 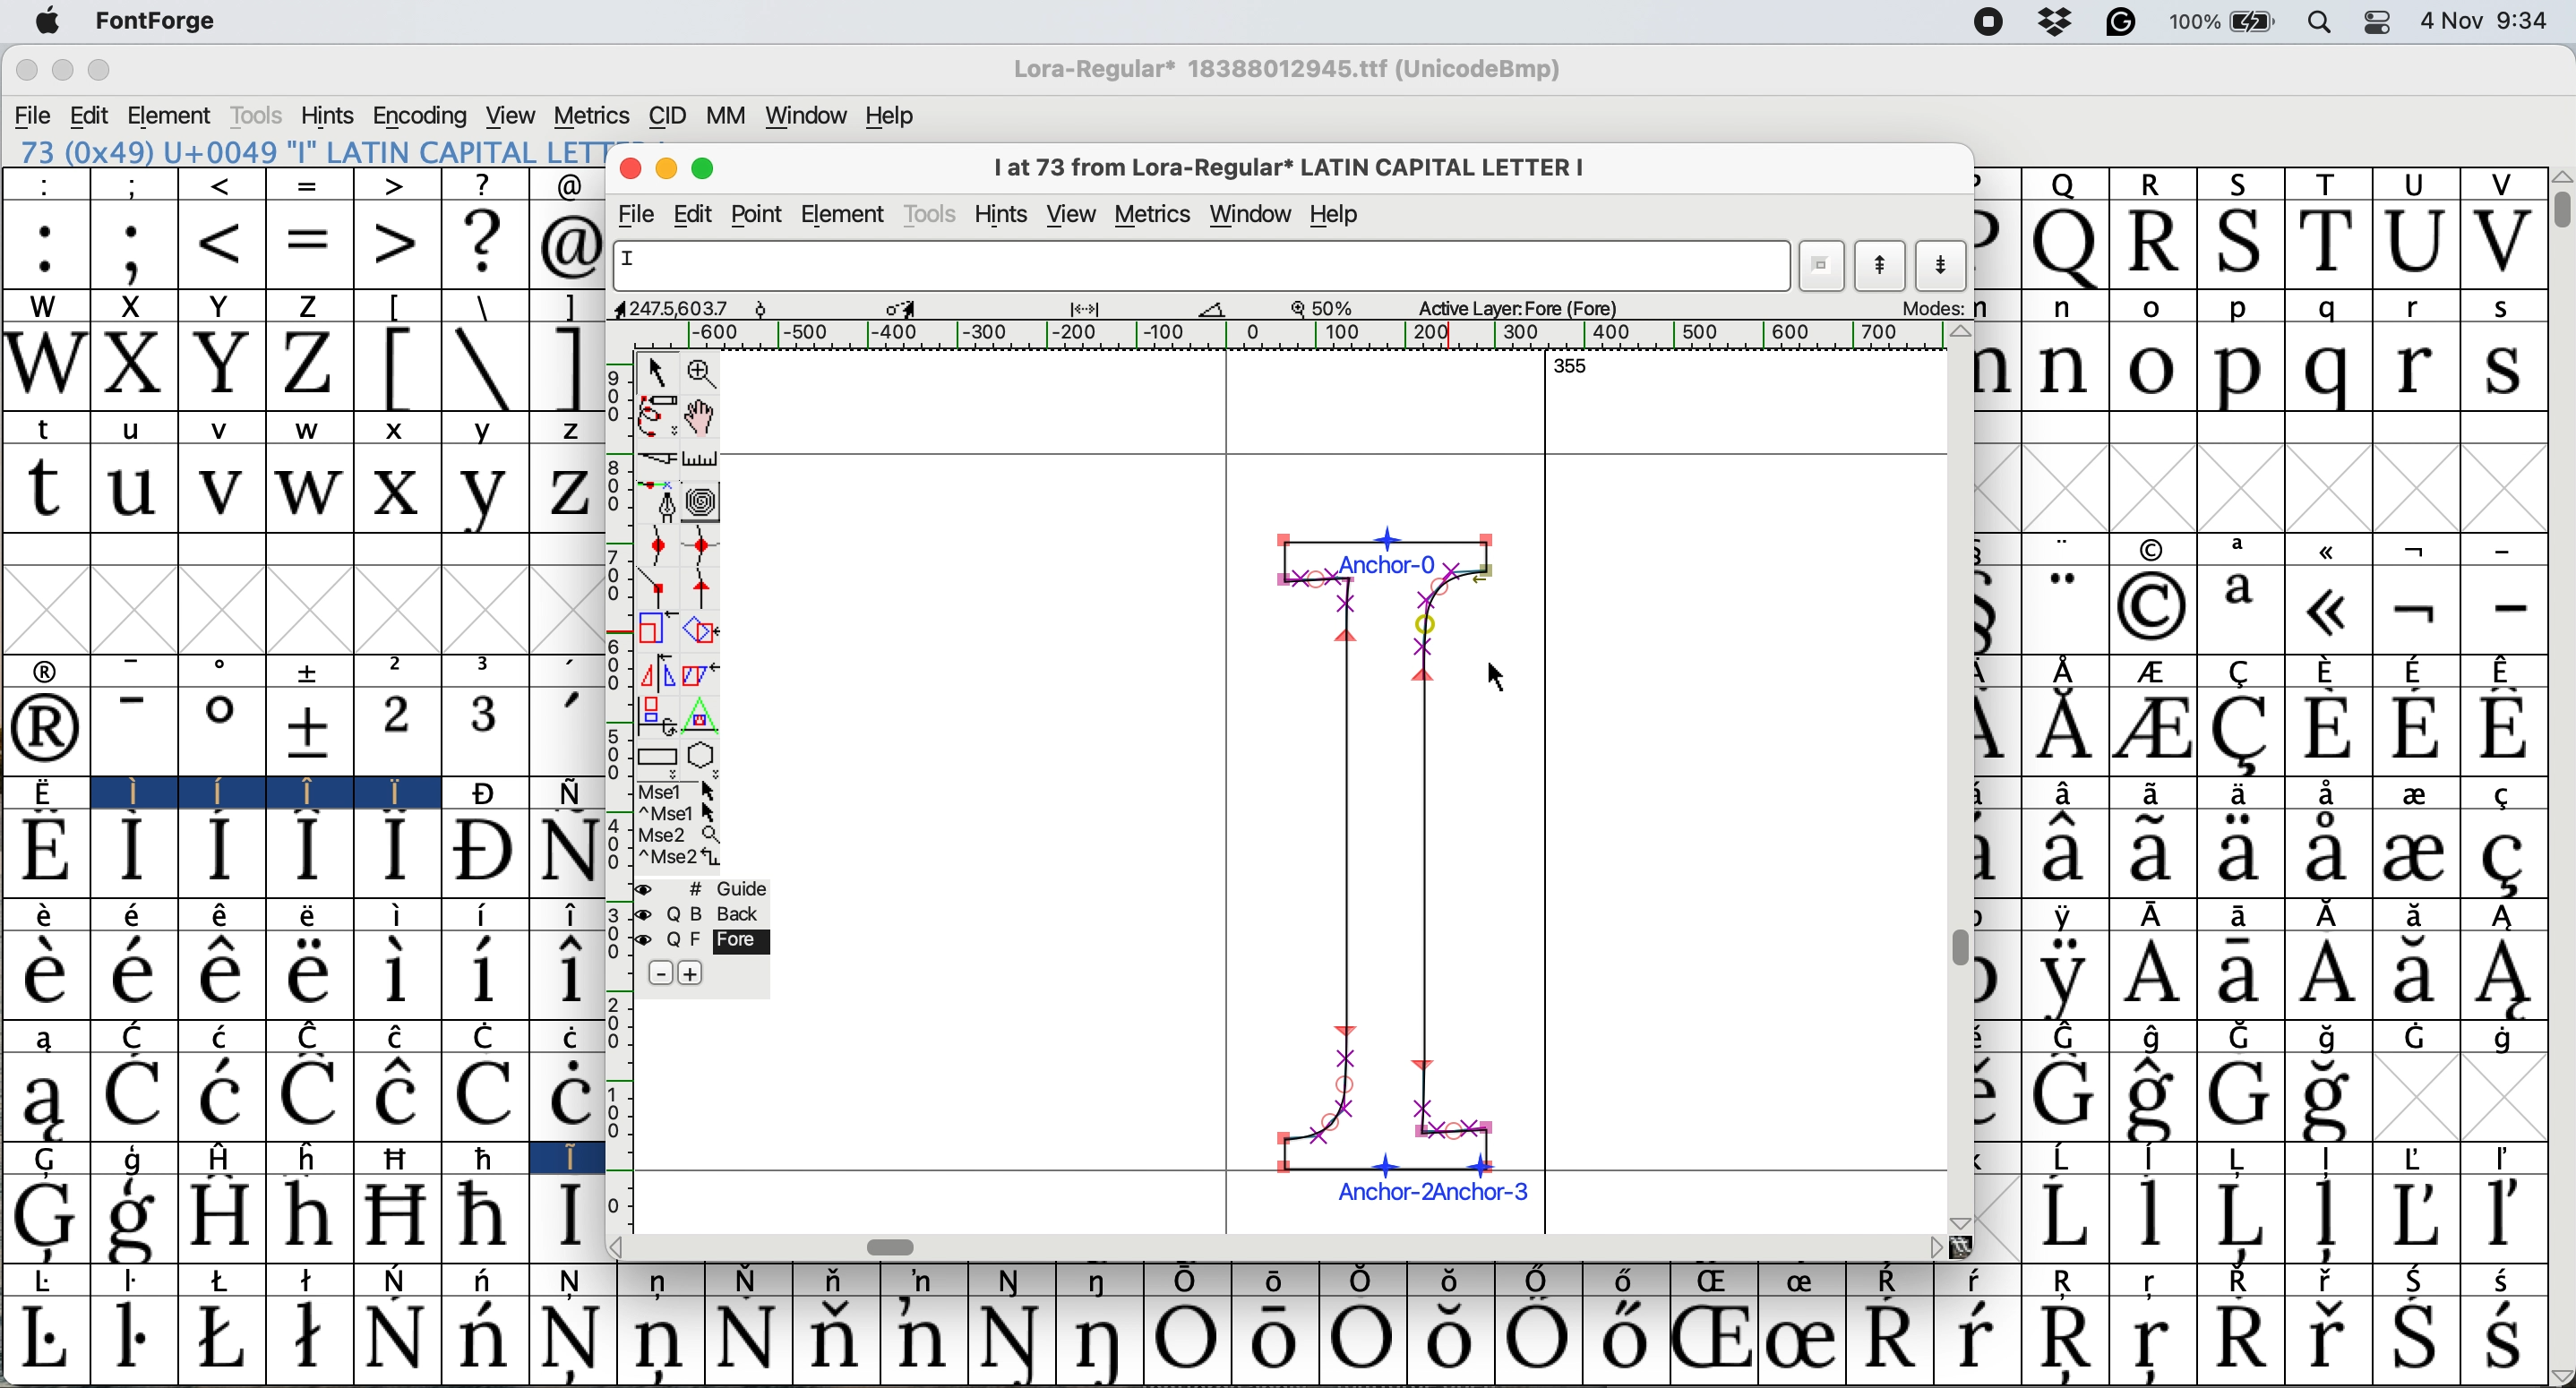 I want to click on :, so click(x=45, y=245).